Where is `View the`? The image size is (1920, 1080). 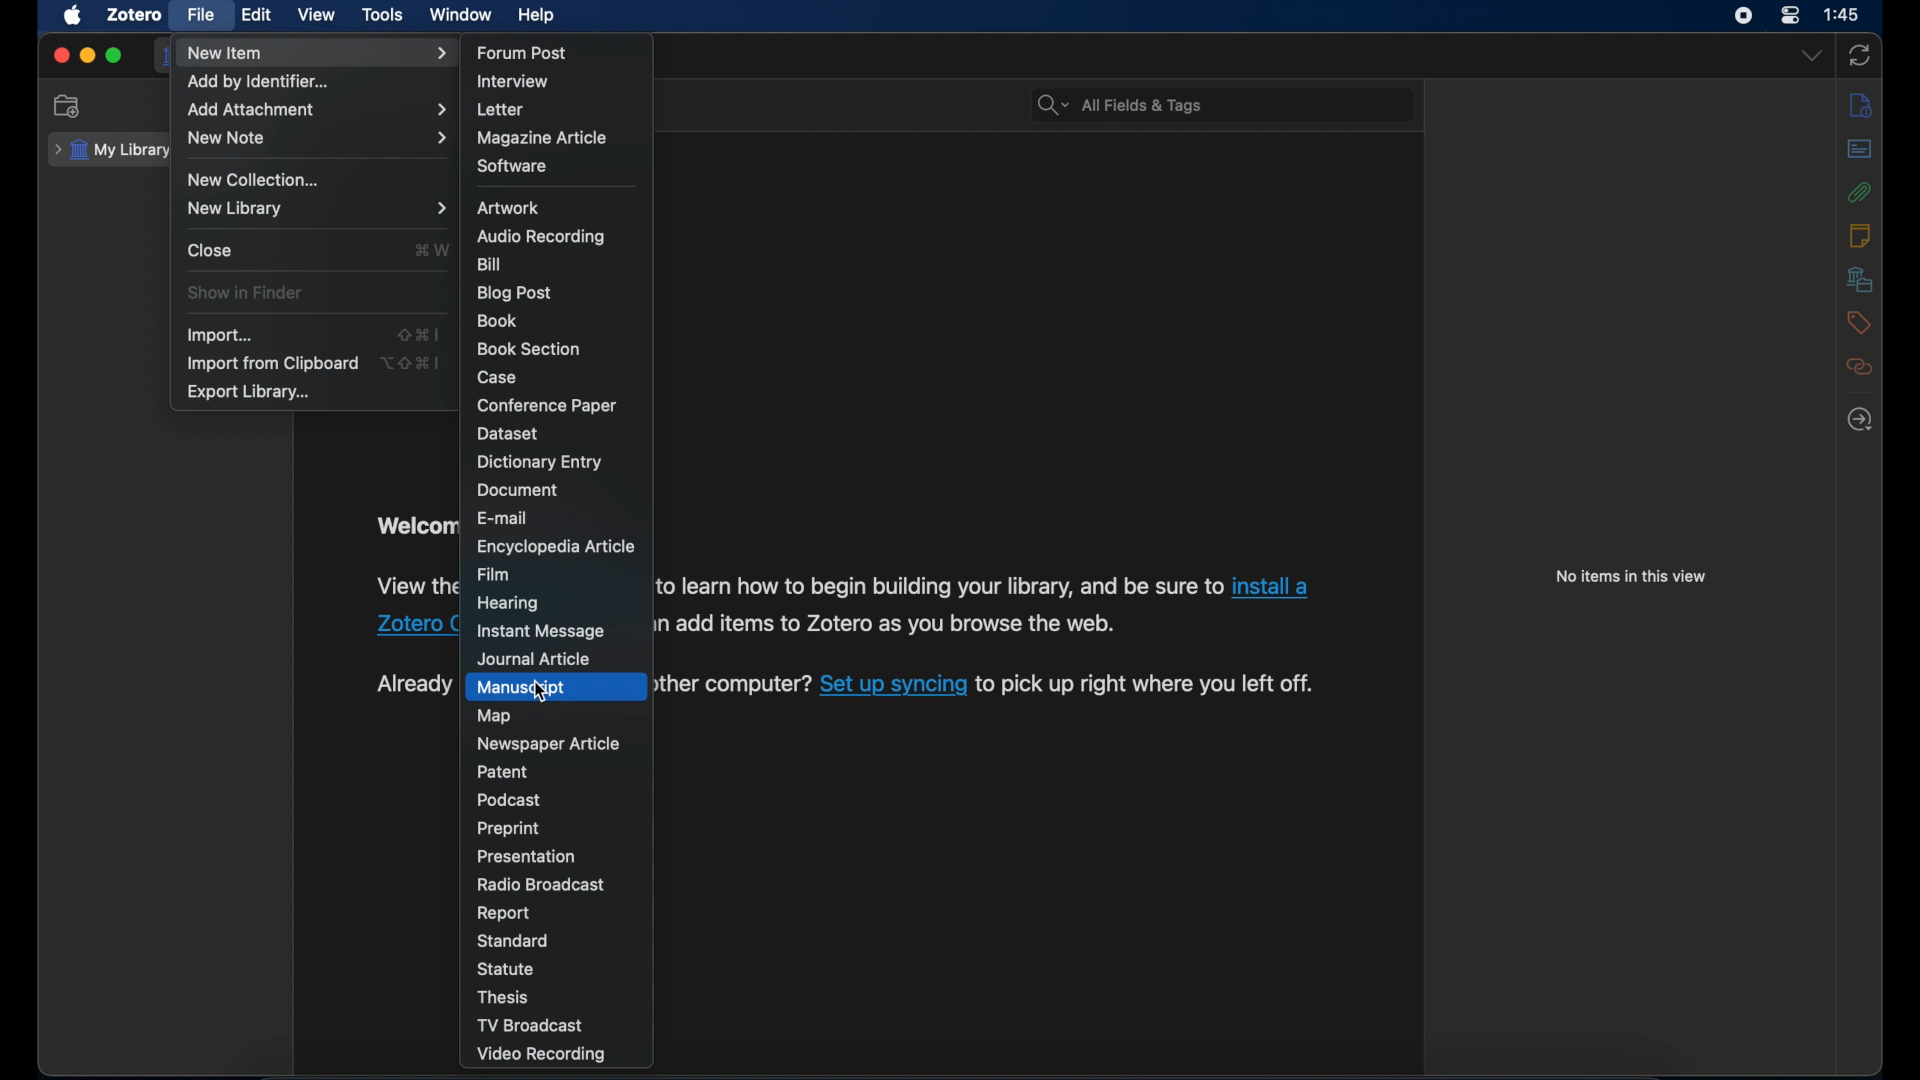
View the is located at coordinates (416, 585).